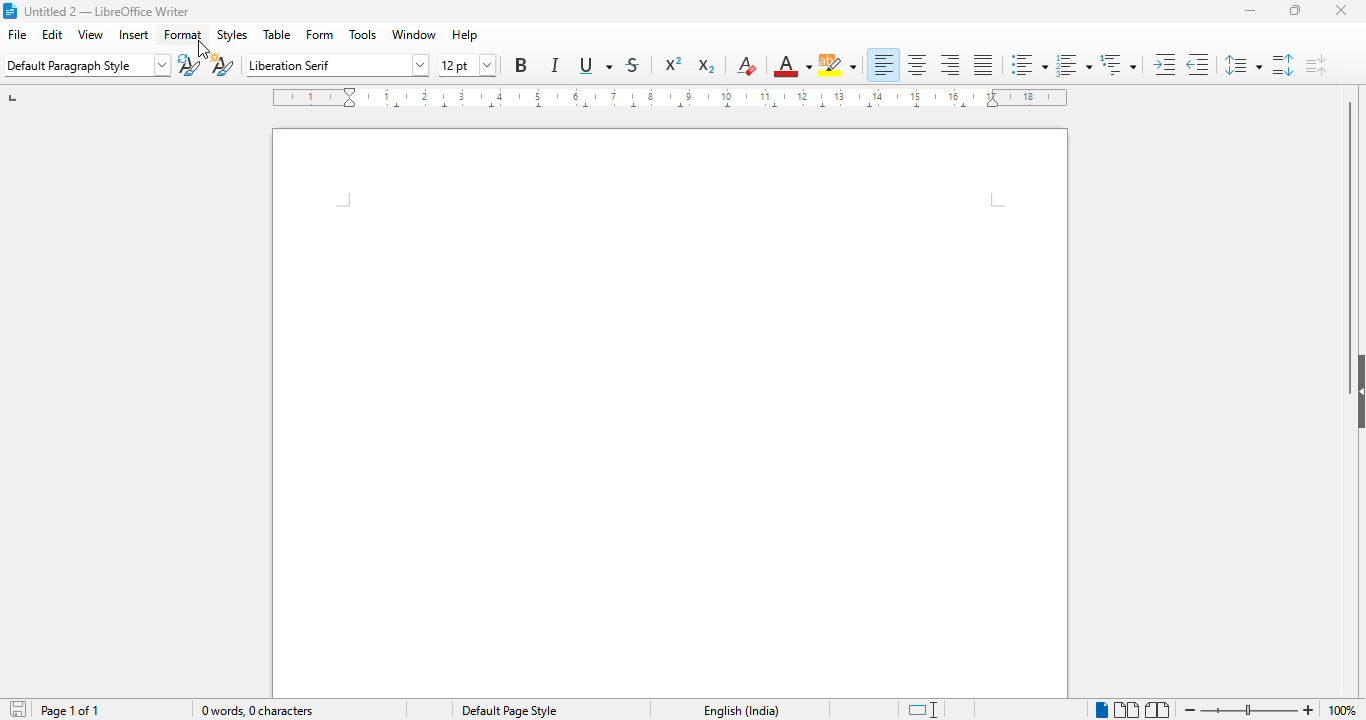  What do you see at coordinates (706, 66) in the screenshot?
I see `subscript` at bounding box center [706, 66].